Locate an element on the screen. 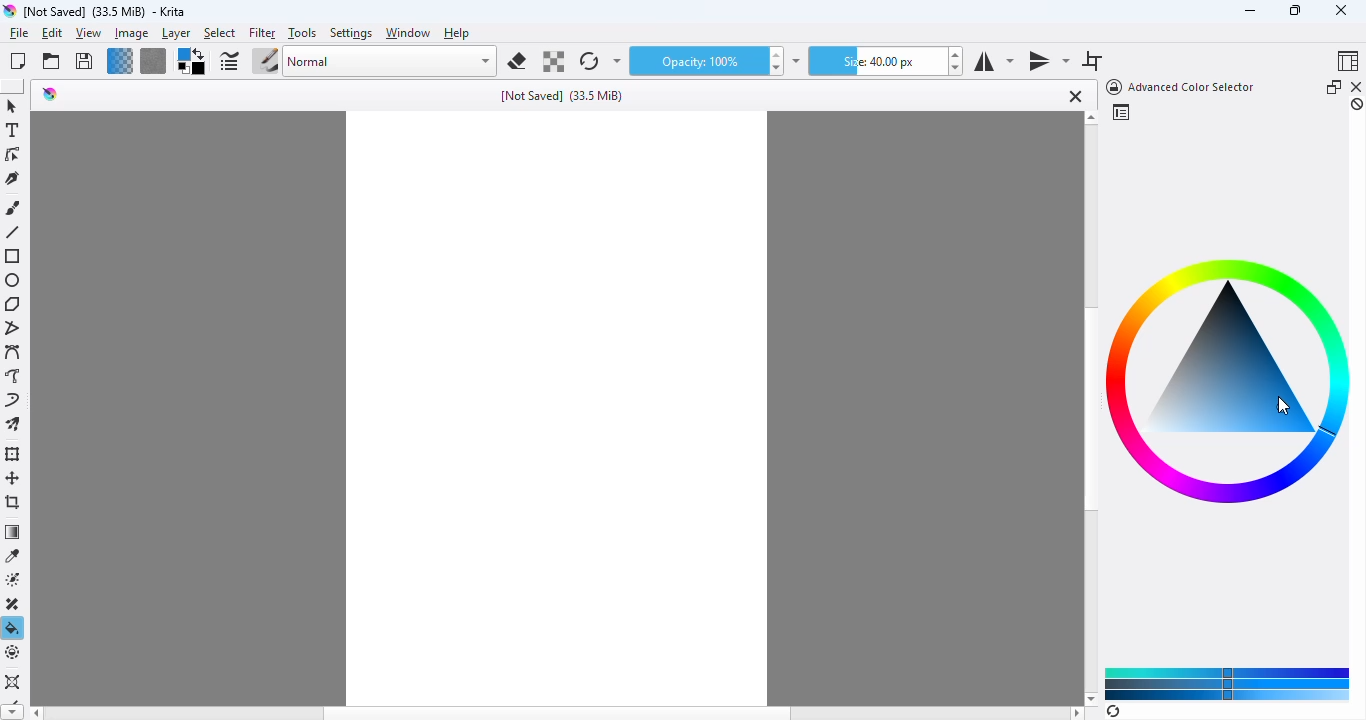  select shapes tool is located at coordinates (12, 106).